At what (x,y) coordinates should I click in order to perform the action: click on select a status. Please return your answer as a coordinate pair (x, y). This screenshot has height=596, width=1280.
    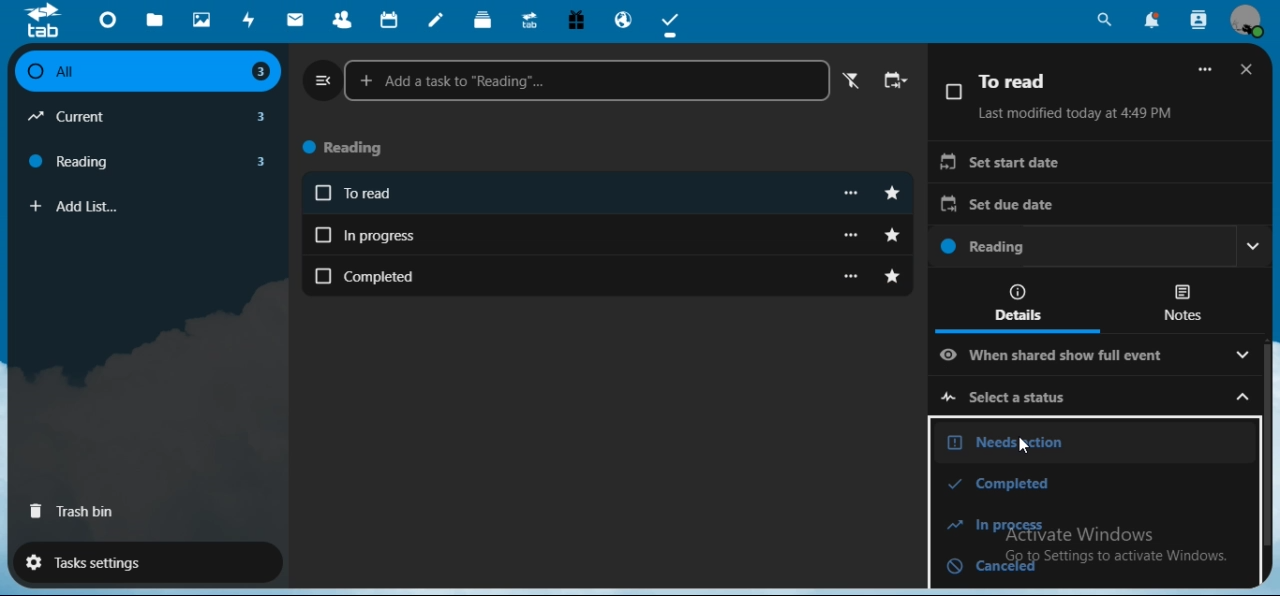
    Looking at the image, I should click on (1074, 397).